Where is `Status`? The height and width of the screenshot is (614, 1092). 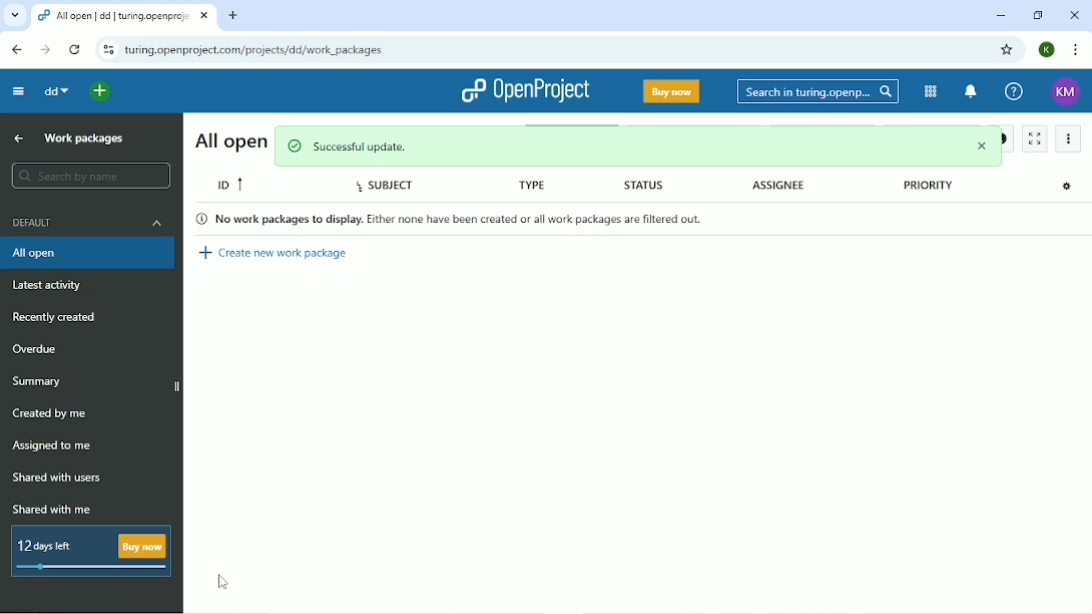 Status is located at coordinates (647, 188).